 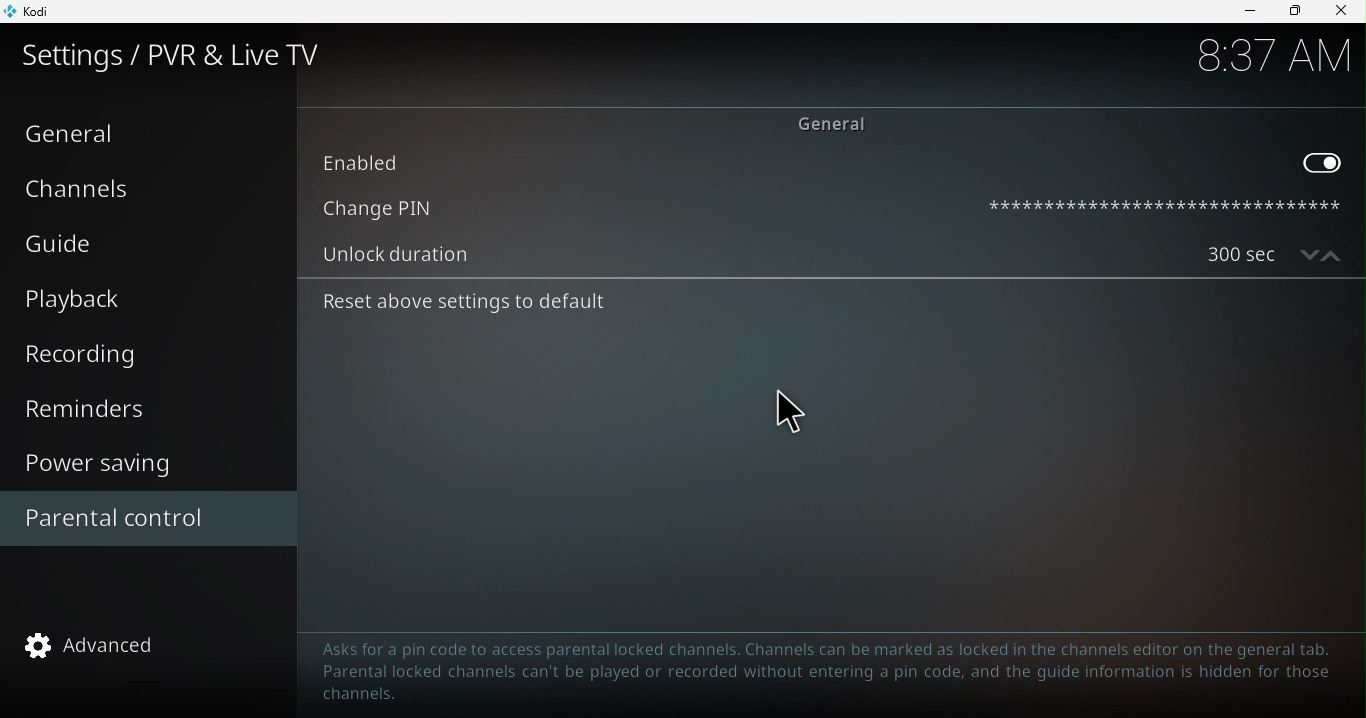 What do you see at coordinates (1344, 13) in the screenshot?
I see `close` at bounding box center [1344, 13].